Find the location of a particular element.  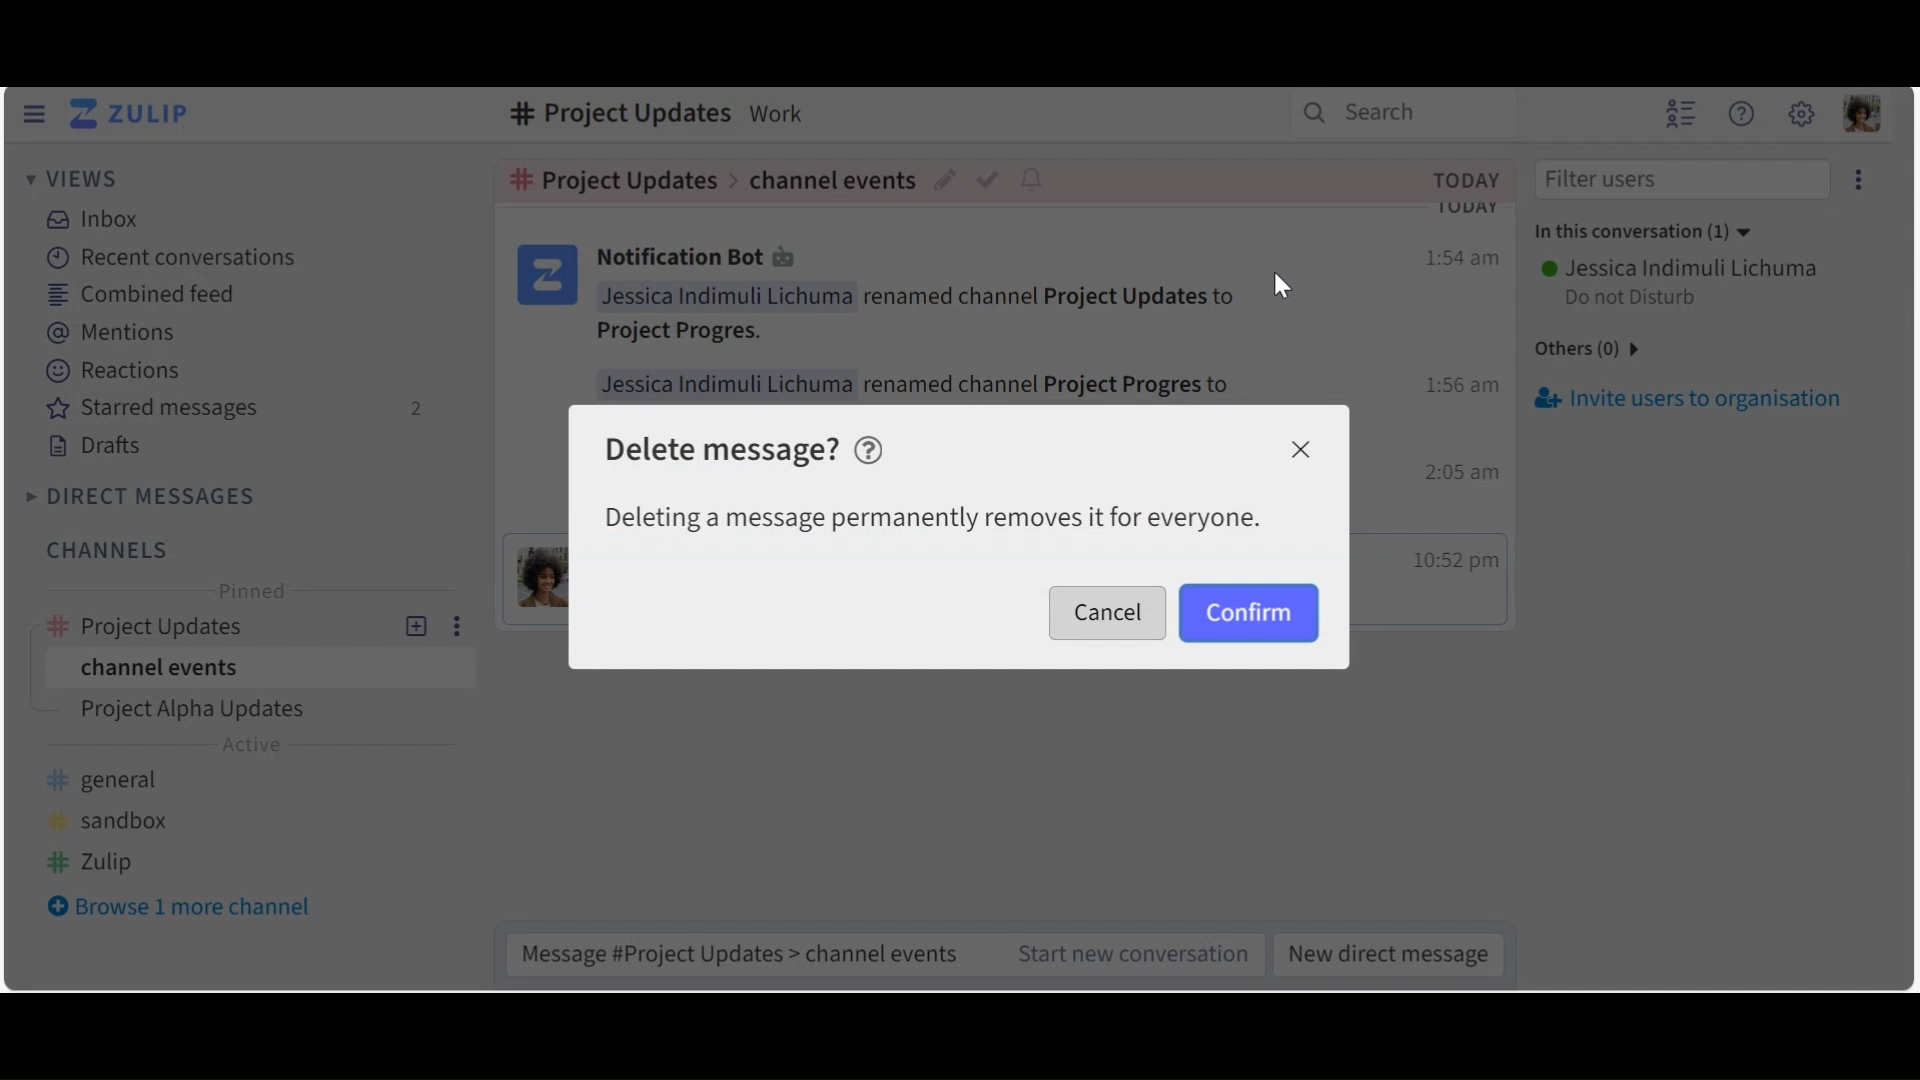

time is located at coordinates (1462, 410).